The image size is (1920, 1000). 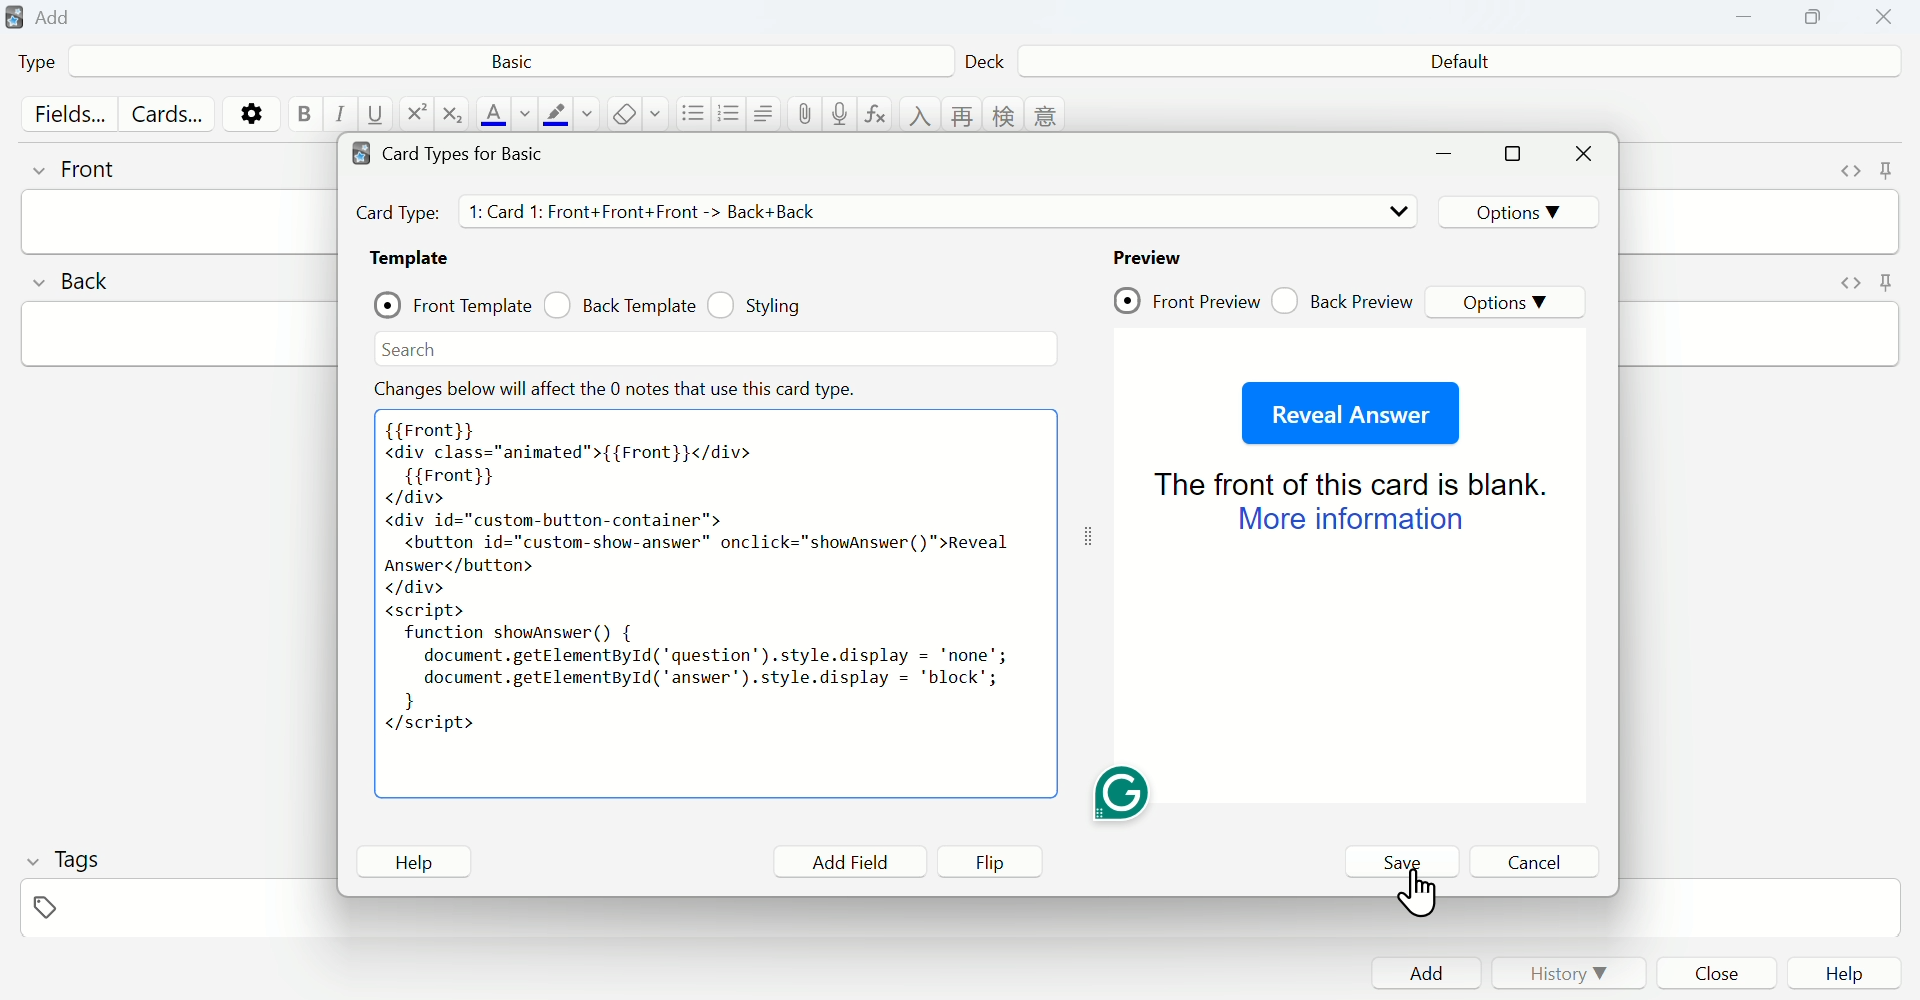 What do you see at coordinates (619, 304) in the screenshot?
I see `Back Template` at bounding box center [619, 304].